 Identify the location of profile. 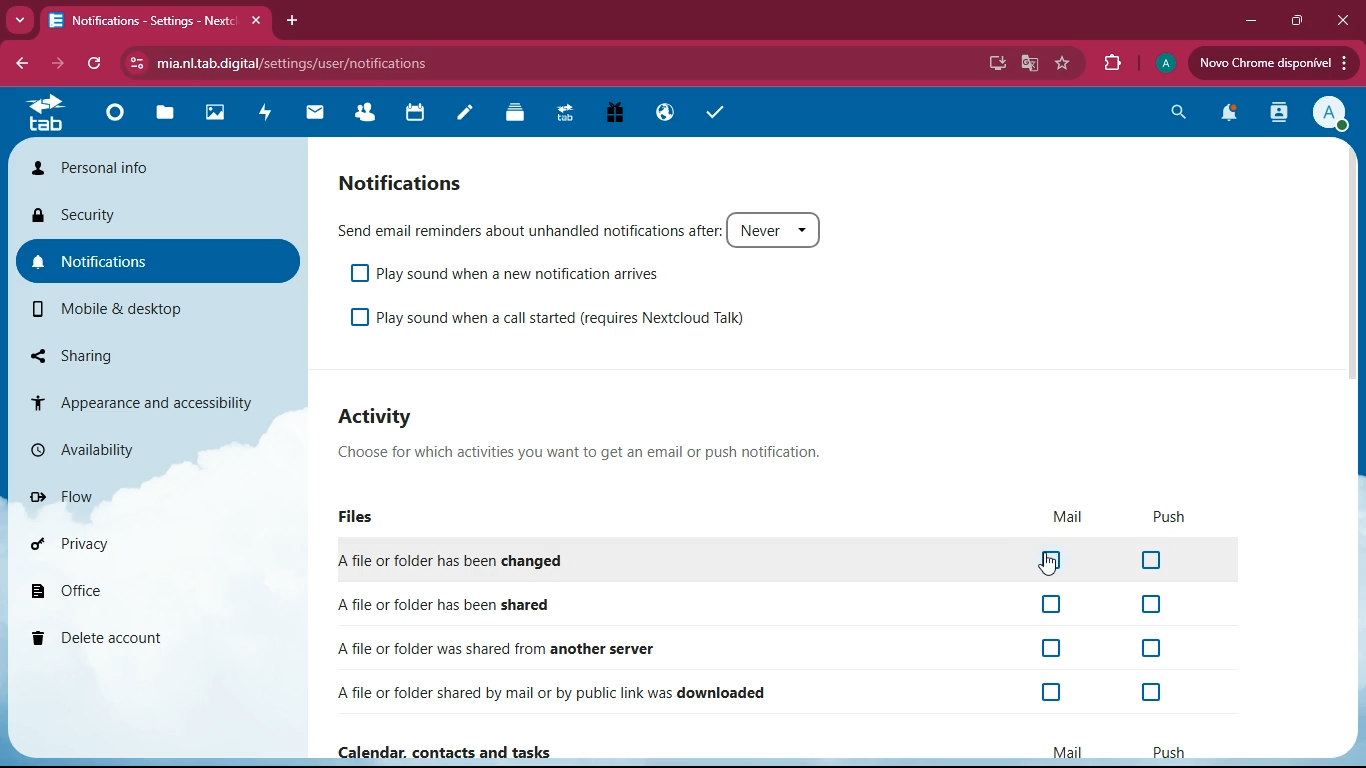
(1164, 64).